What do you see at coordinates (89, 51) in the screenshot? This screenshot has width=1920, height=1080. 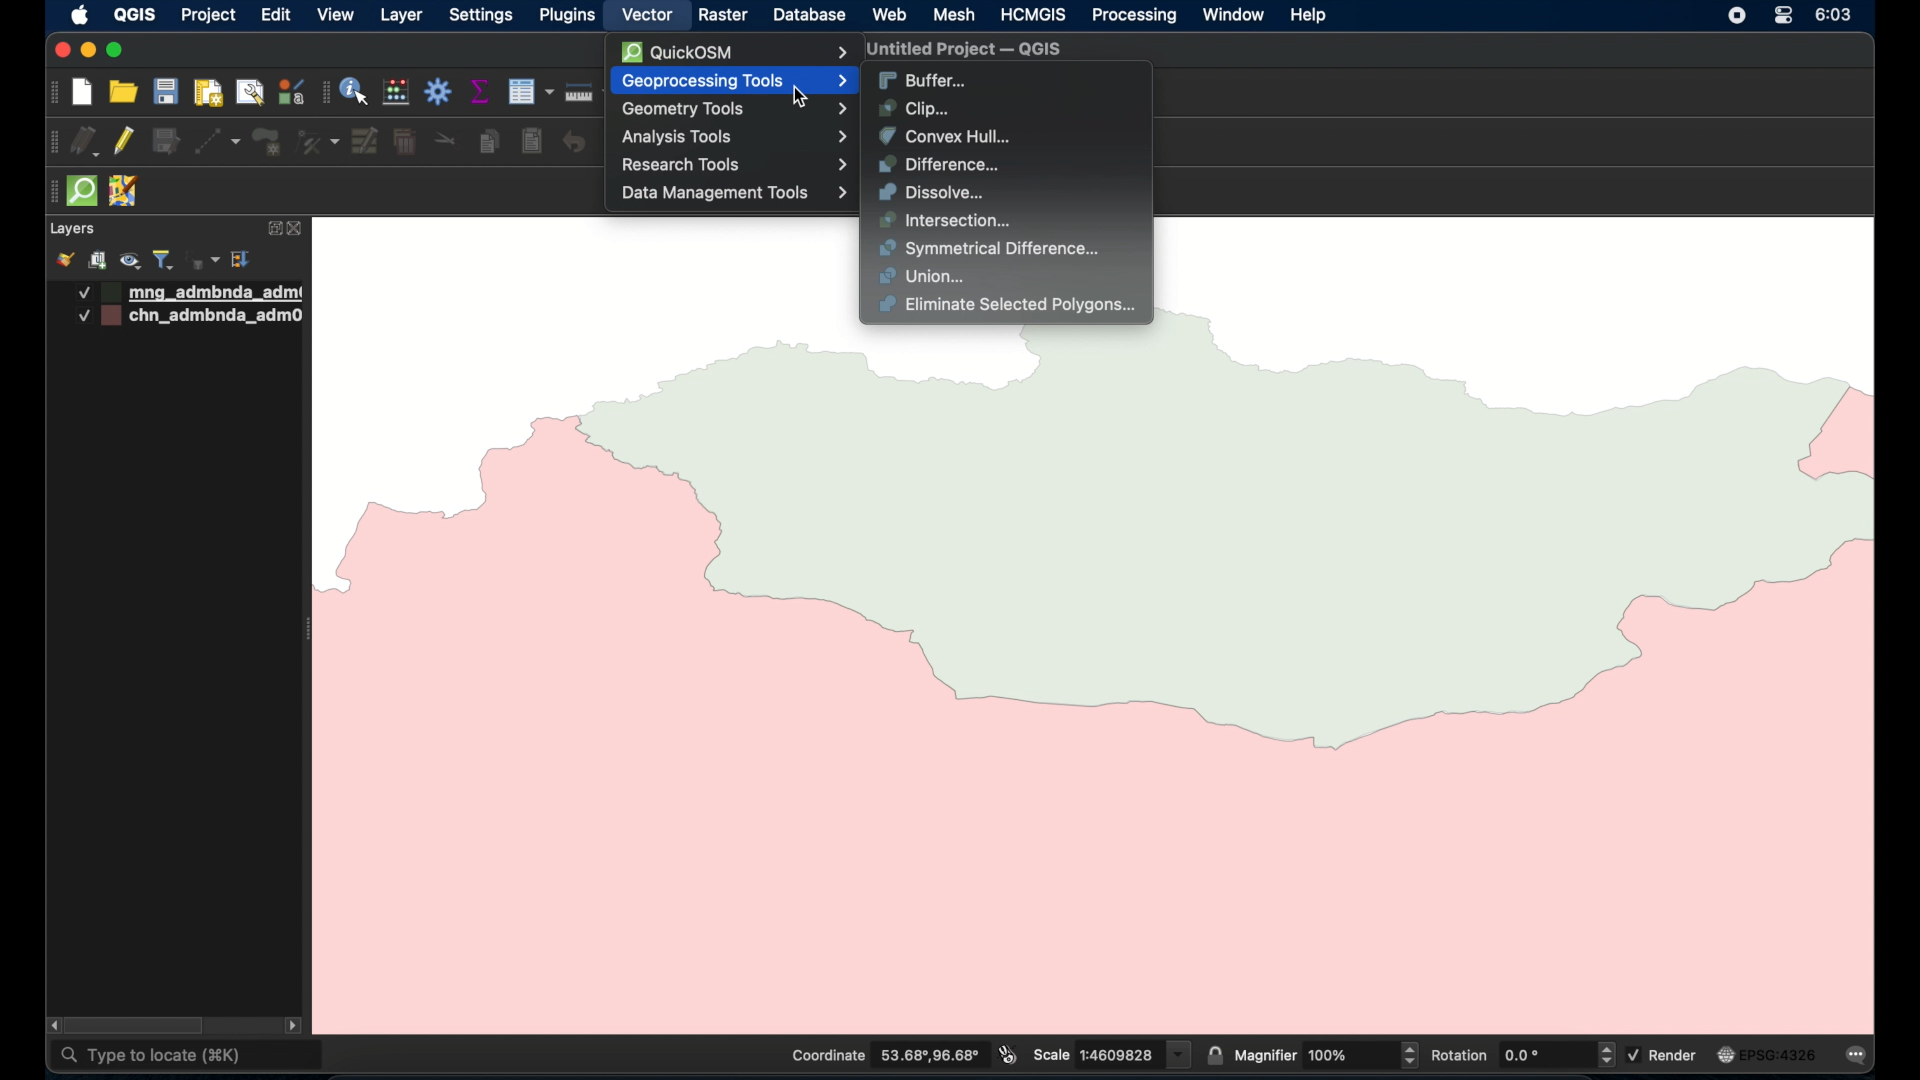 I see `minimize` at bounding box center [89, 51].